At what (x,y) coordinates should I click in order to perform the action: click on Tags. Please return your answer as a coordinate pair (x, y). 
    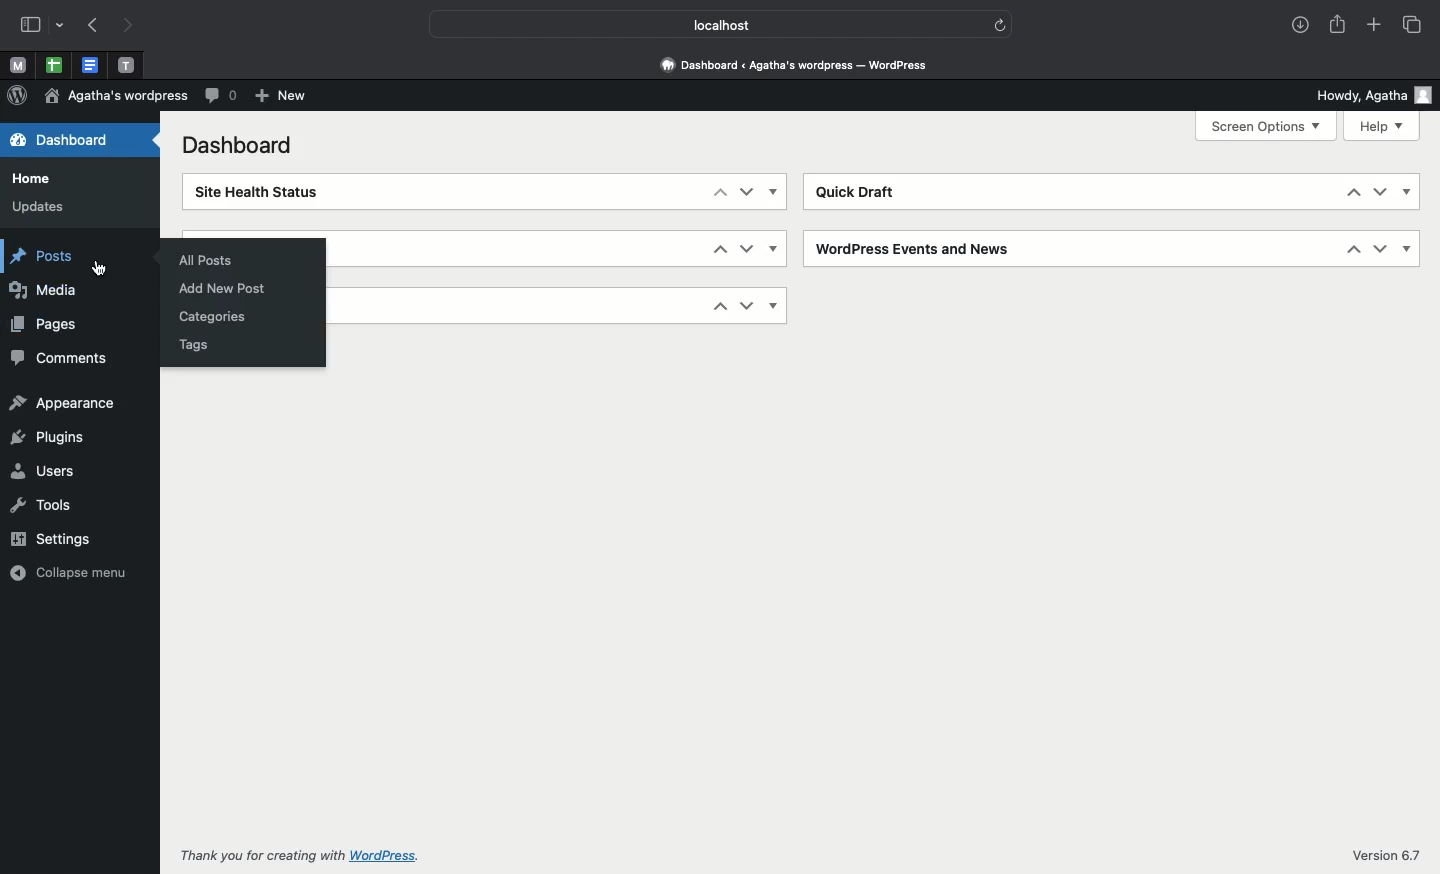
    Looking at the image, I should click on (199, 345).